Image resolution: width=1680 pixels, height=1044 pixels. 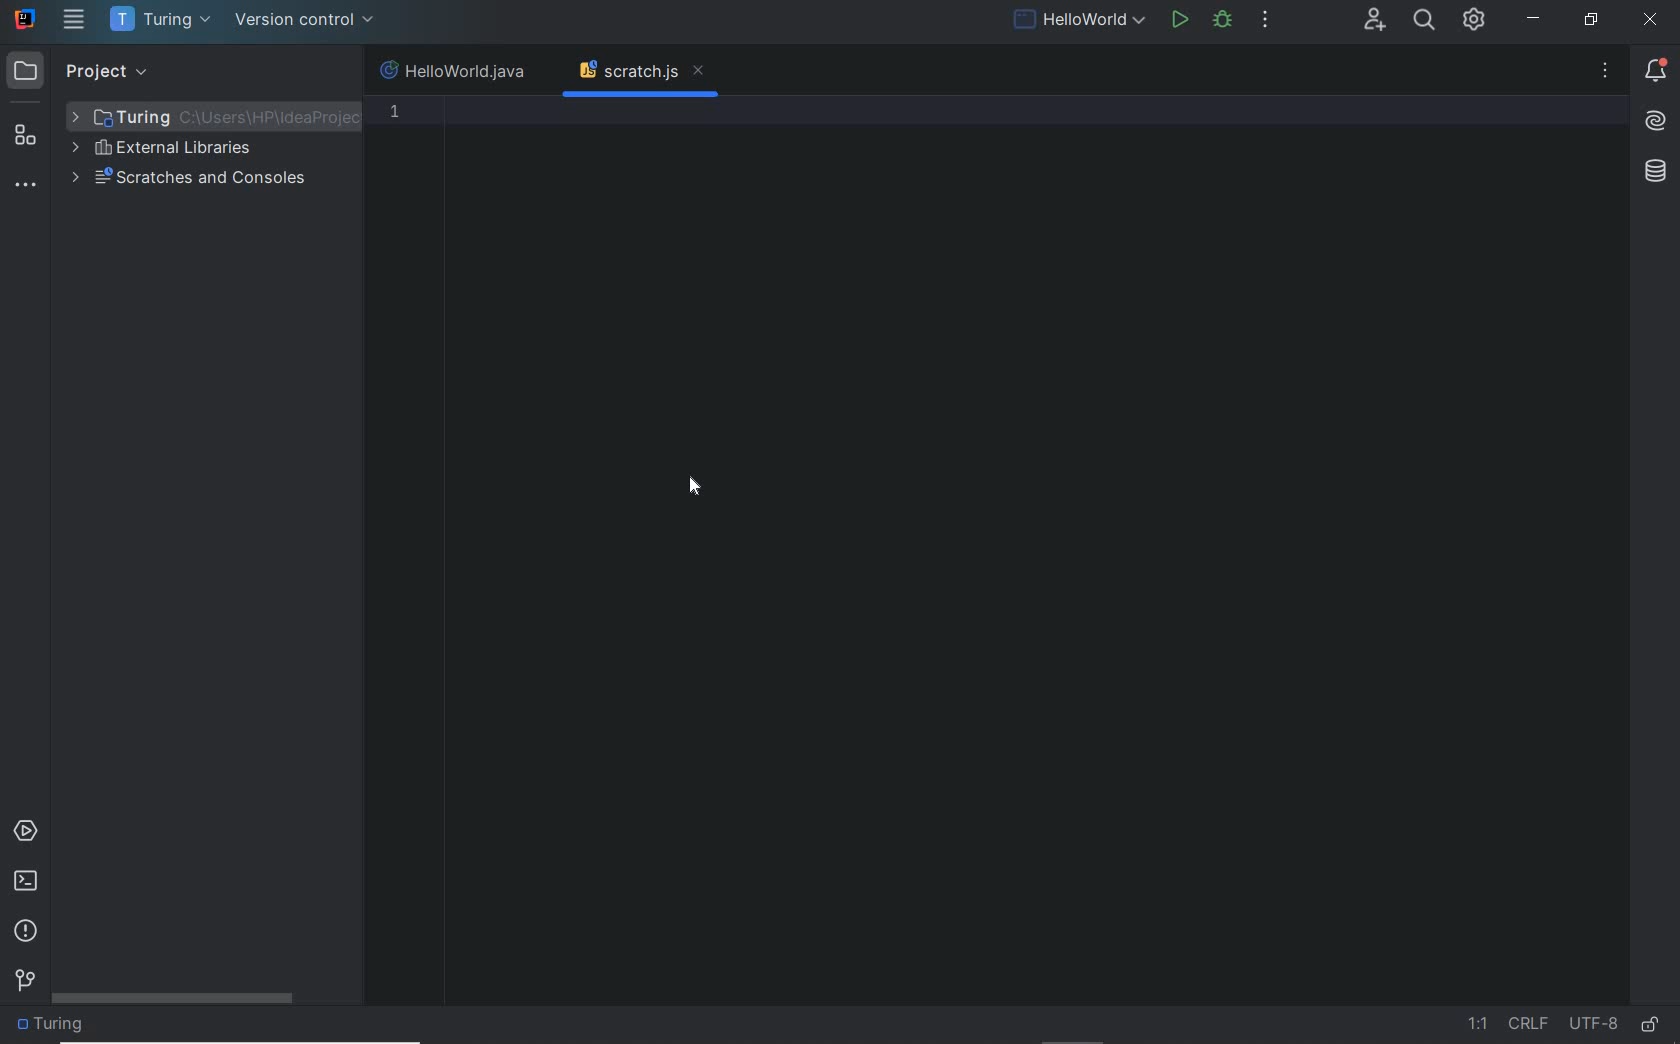 I want to click on RESTORE DOWN, so click(x=1589, y=22).